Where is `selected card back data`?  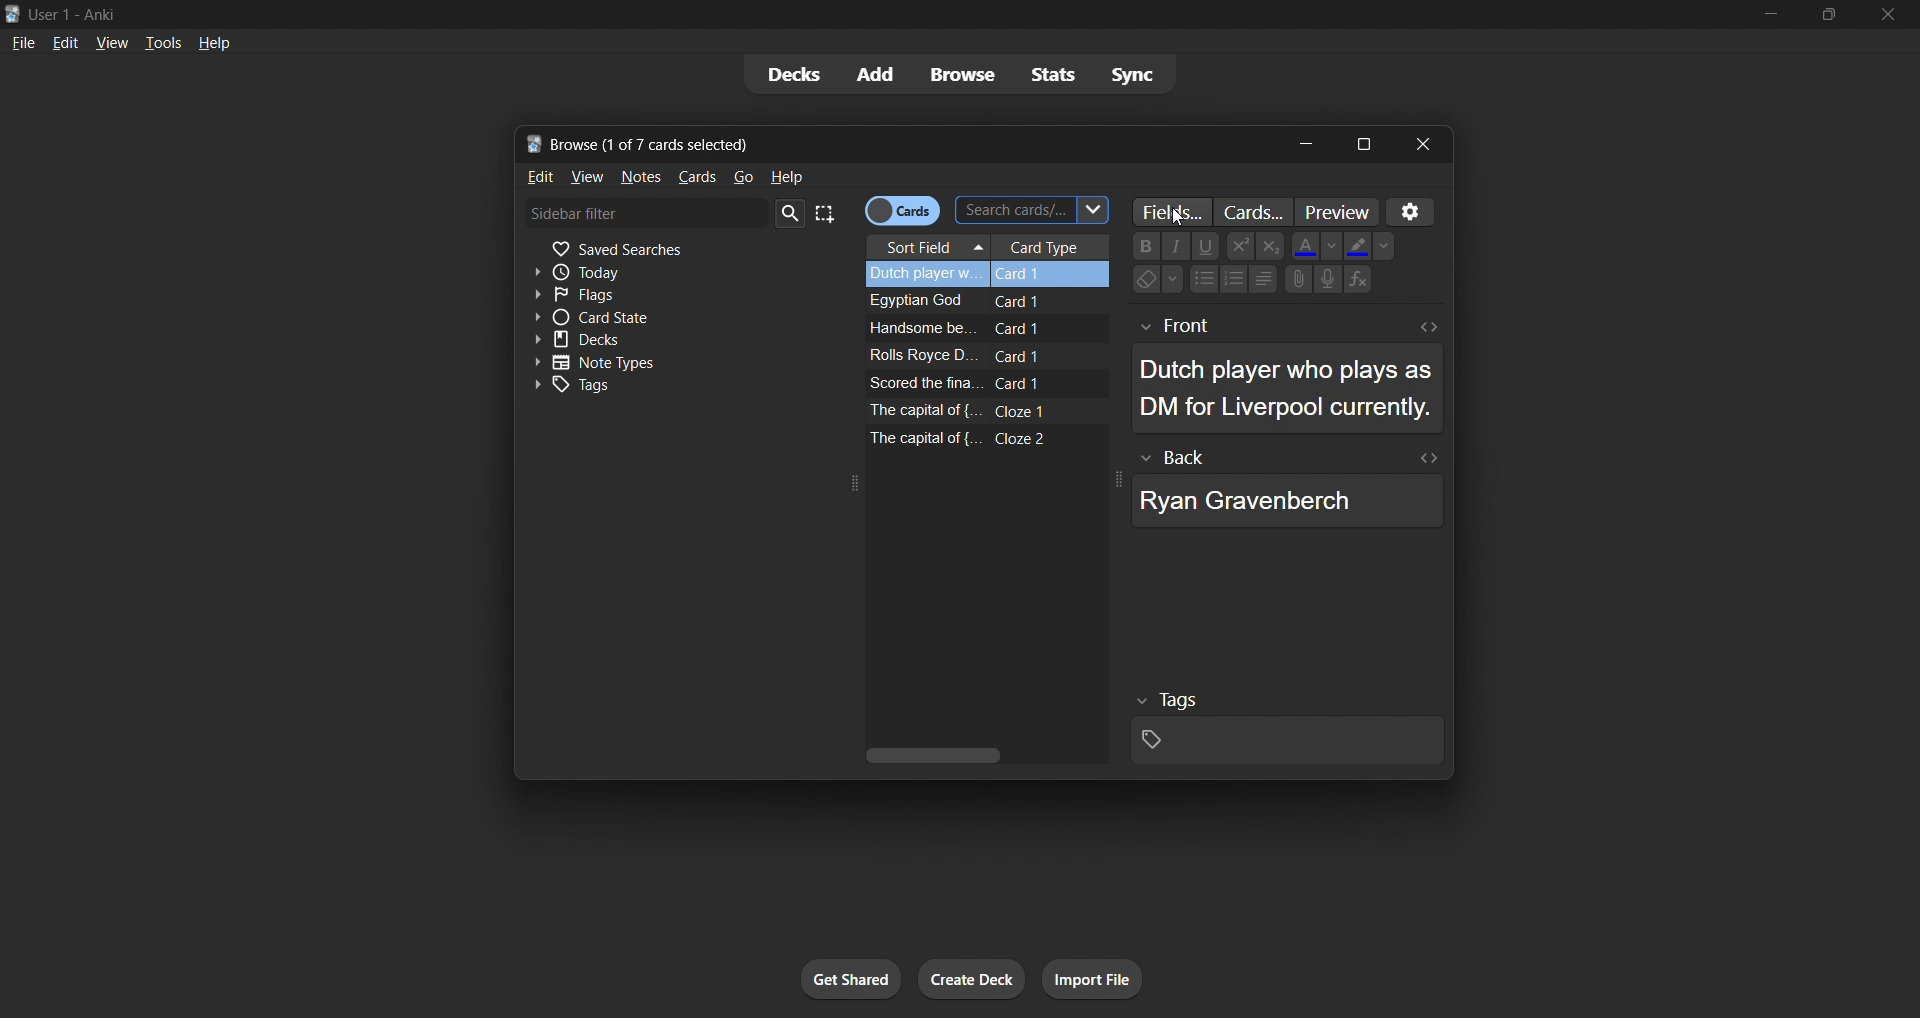 selected card back data is located at coordinates (1279, 492).